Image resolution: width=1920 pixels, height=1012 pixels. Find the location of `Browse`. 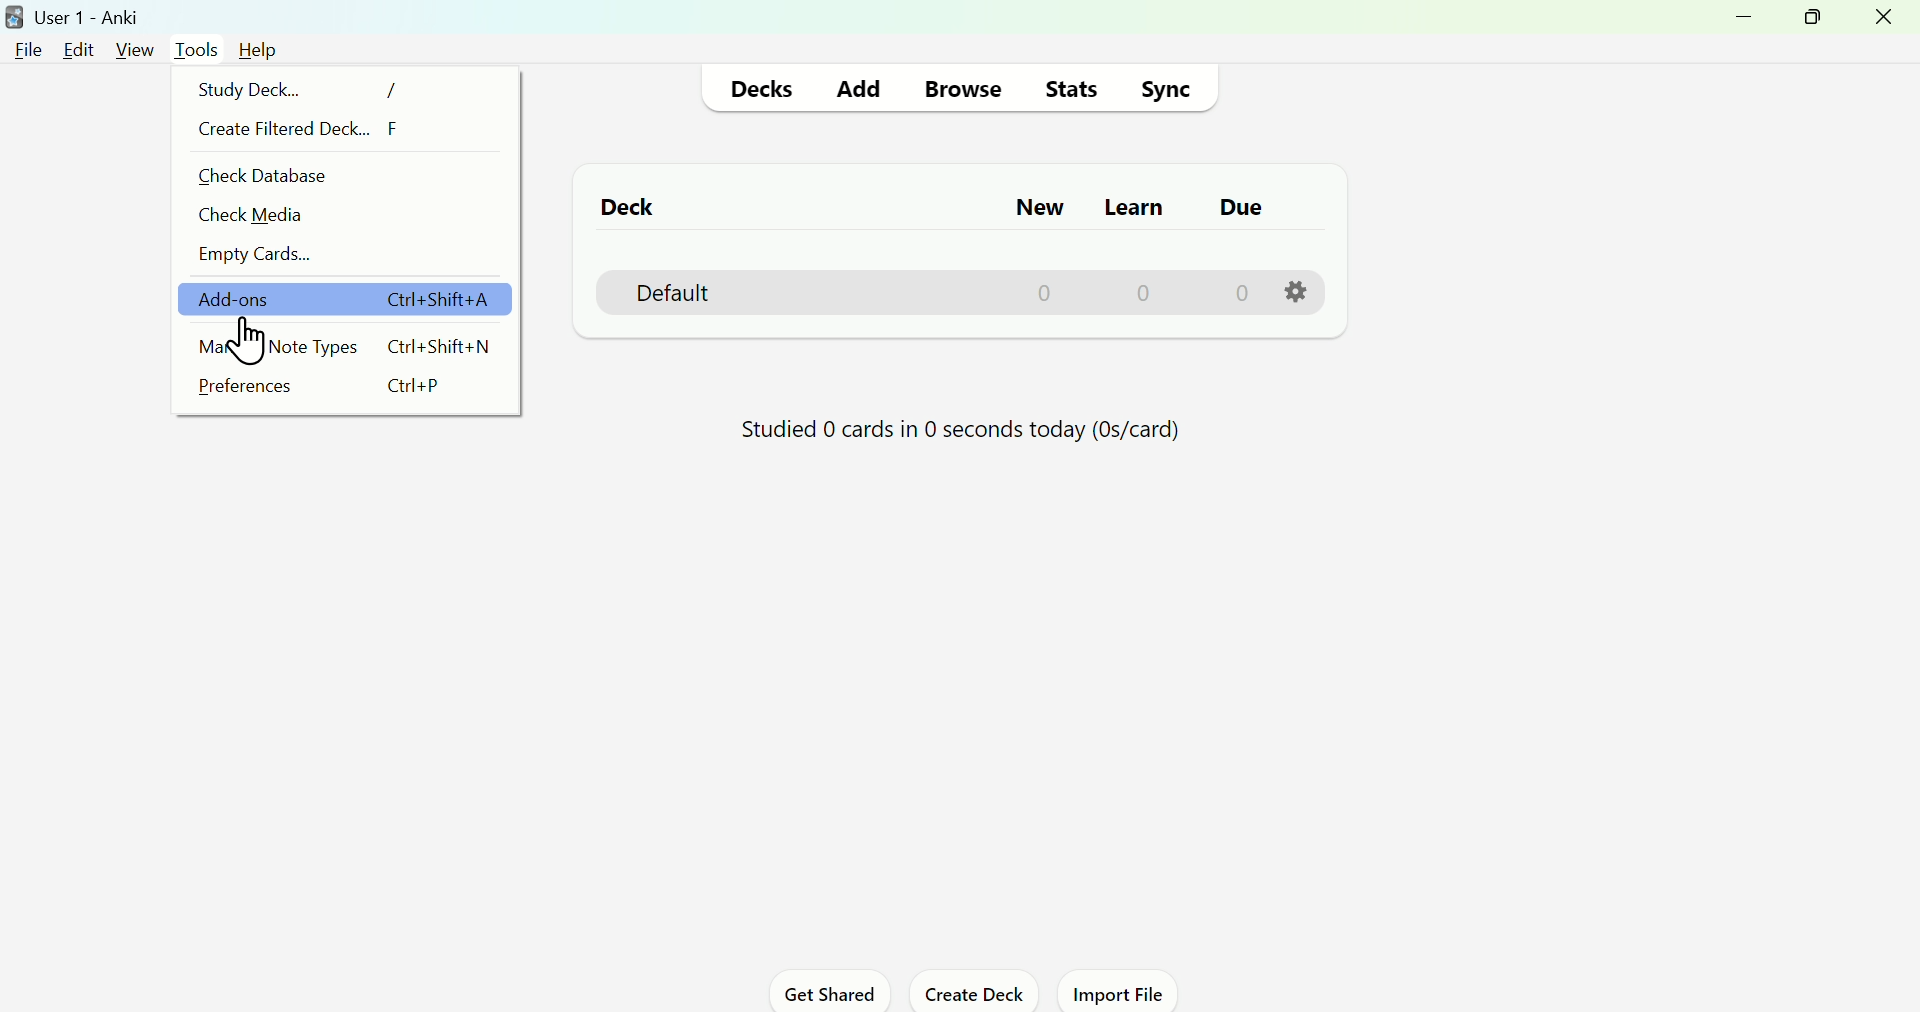

Browse is located at coordinates (963, 90).